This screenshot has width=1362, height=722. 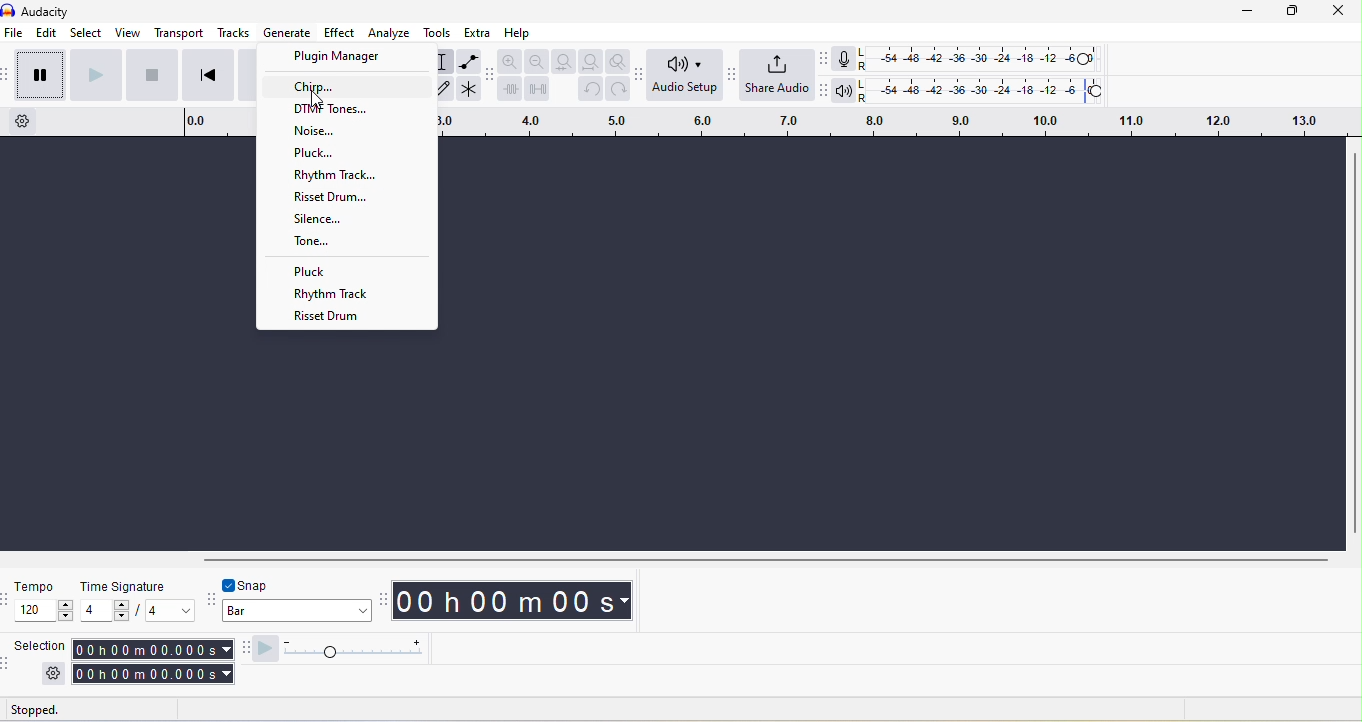 I want to click on audacity transport toolbar, so click(x=9, y=77).